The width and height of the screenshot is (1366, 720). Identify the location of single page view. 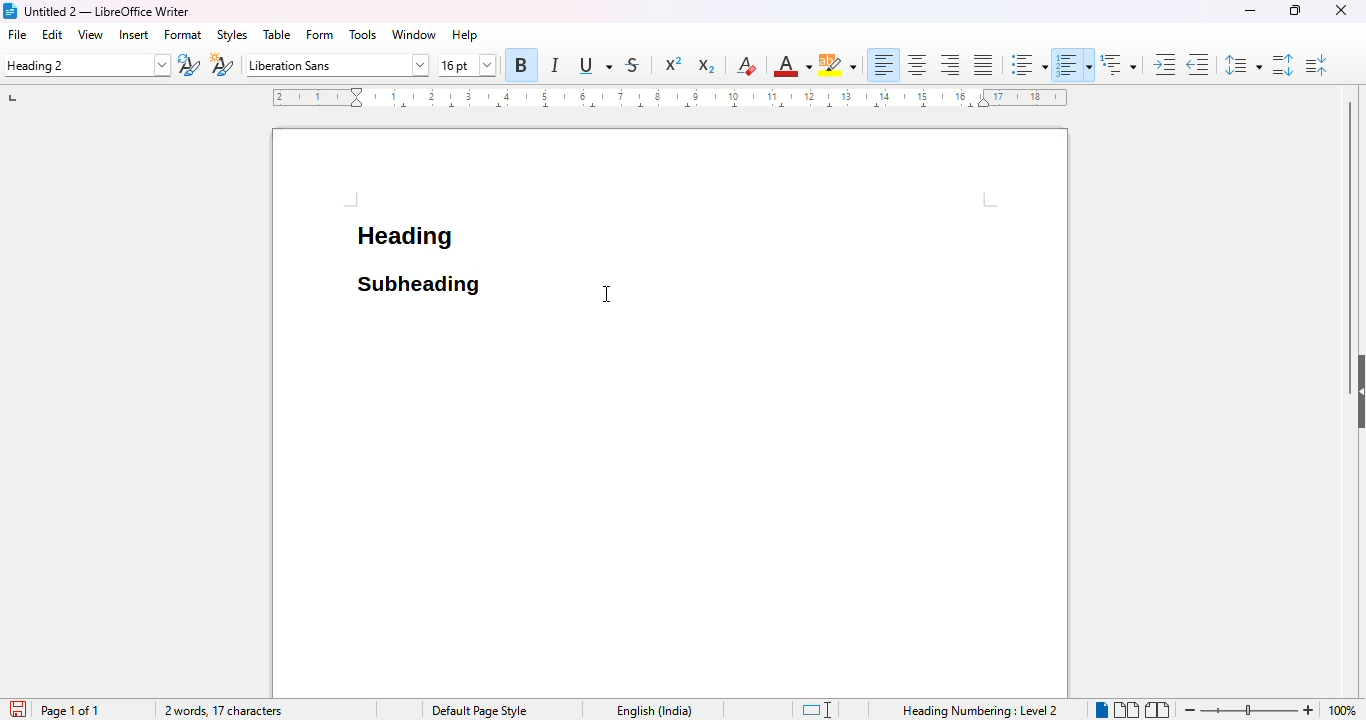
(1100, 709).